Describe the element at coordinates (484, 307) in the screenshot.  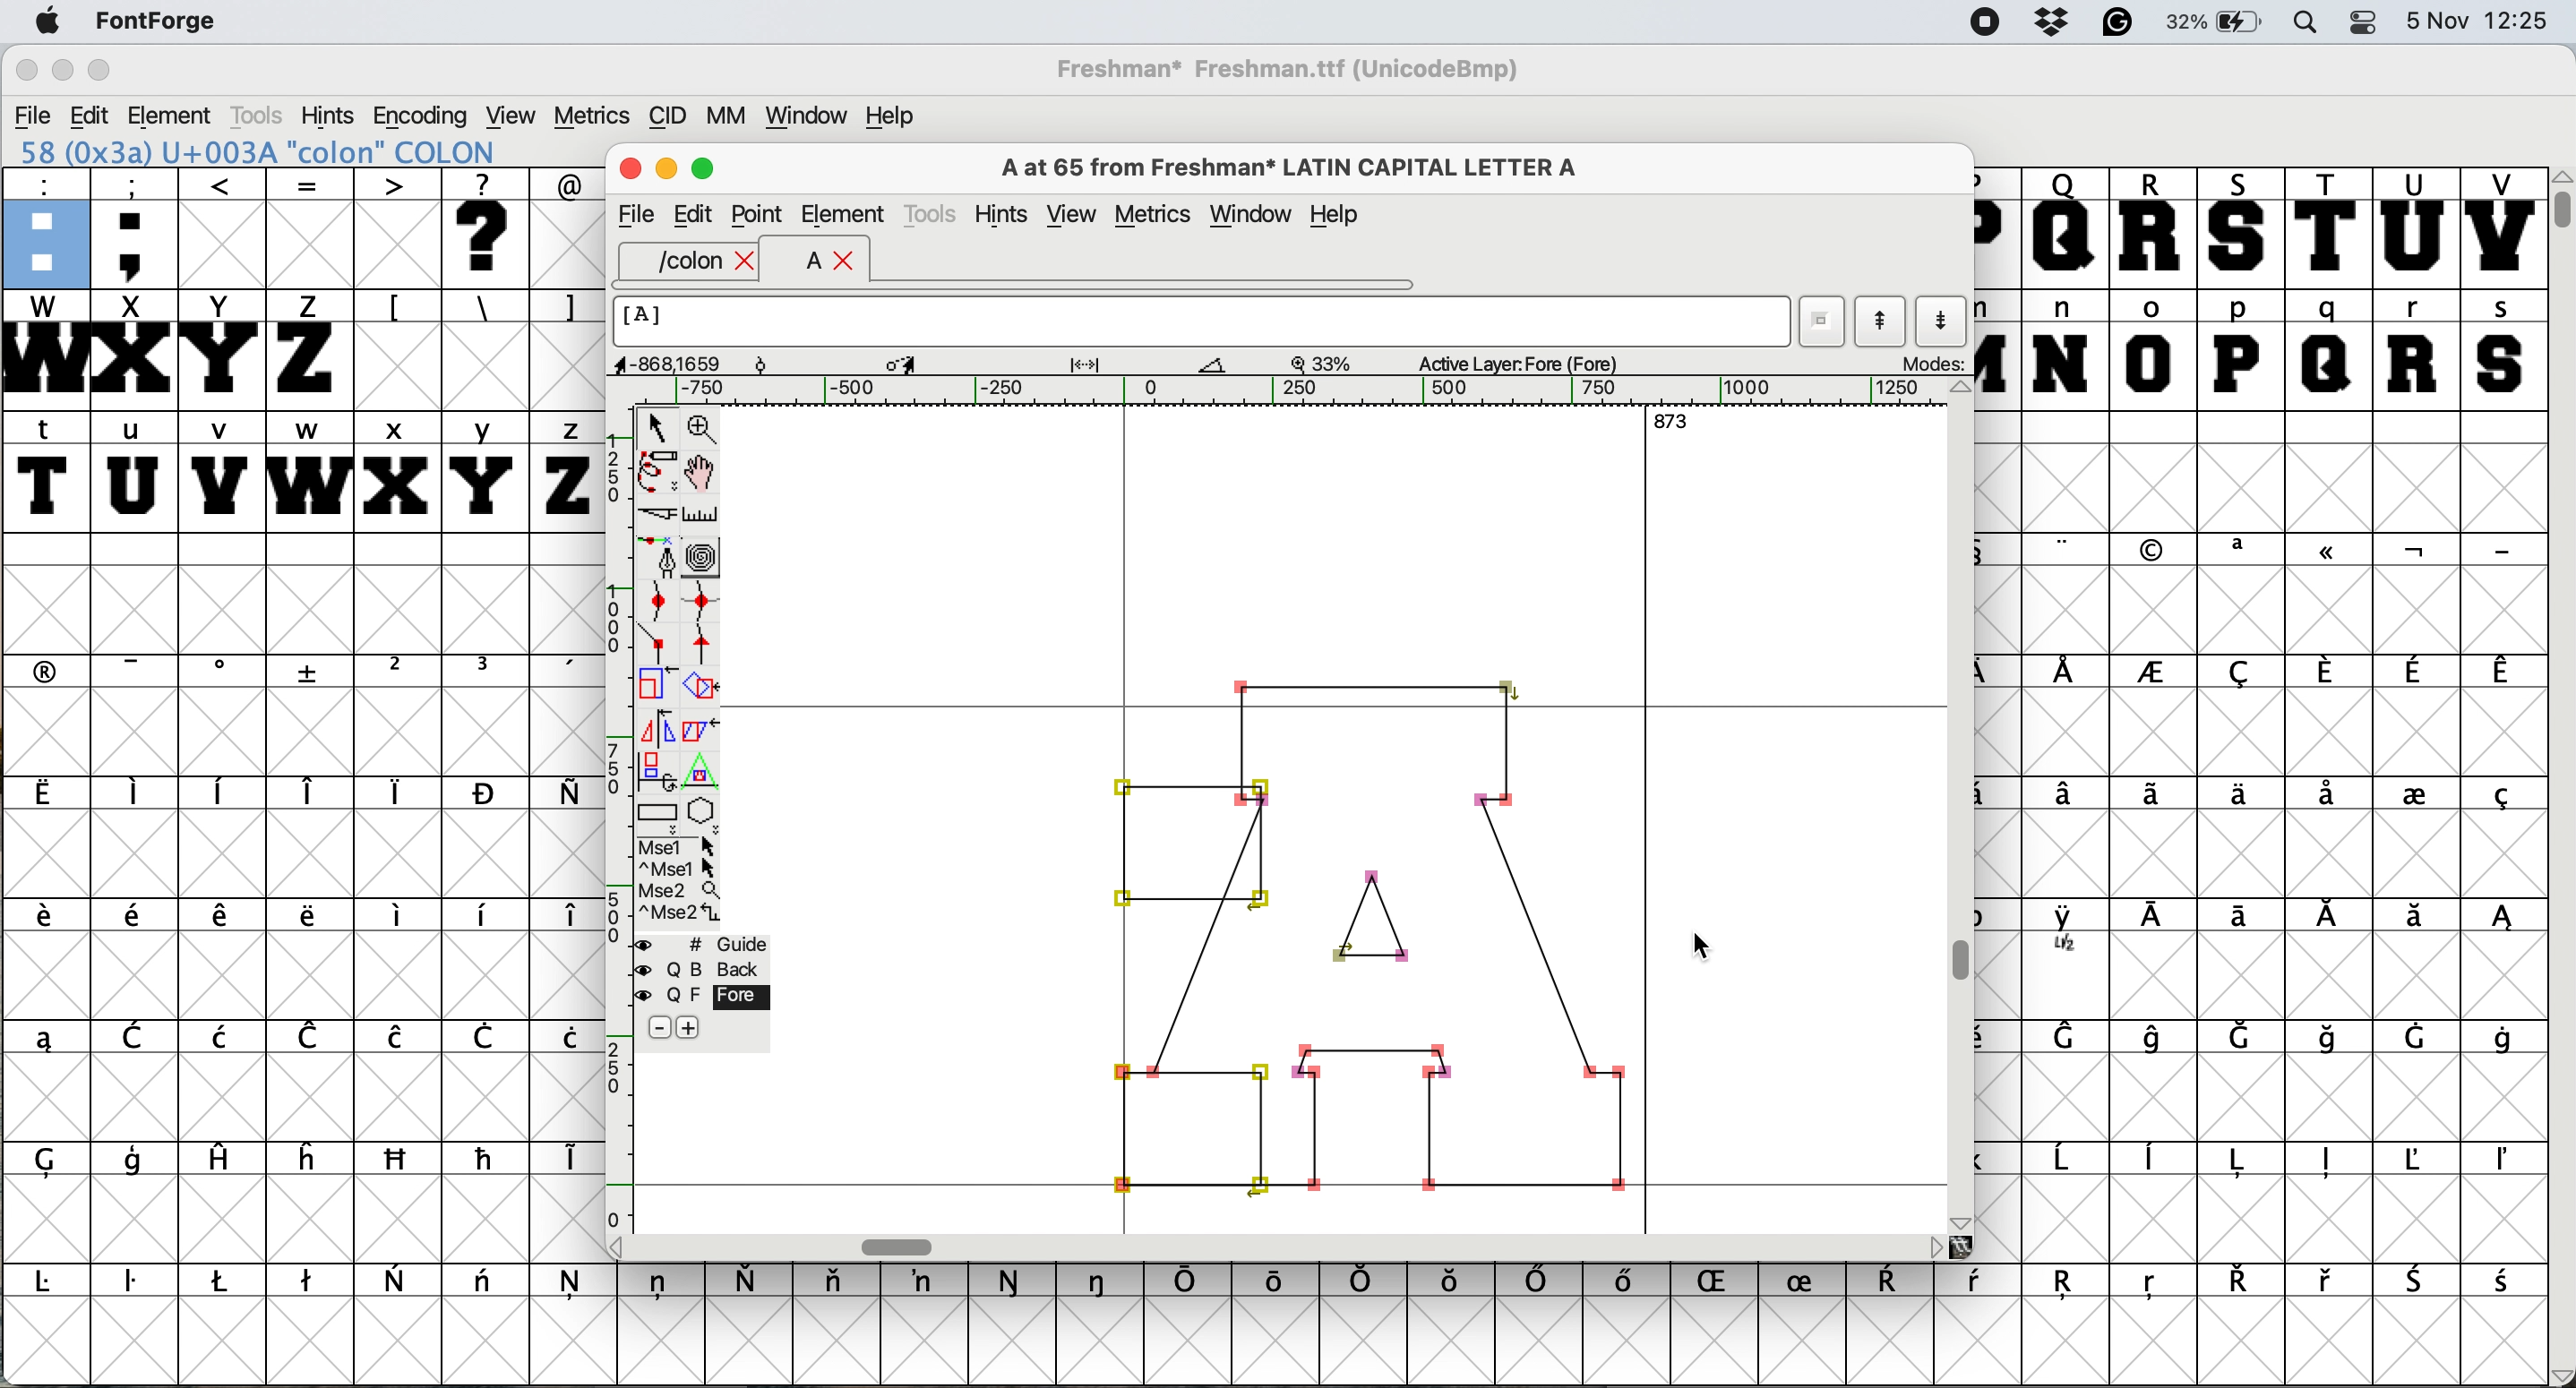
I see `\` at that location.